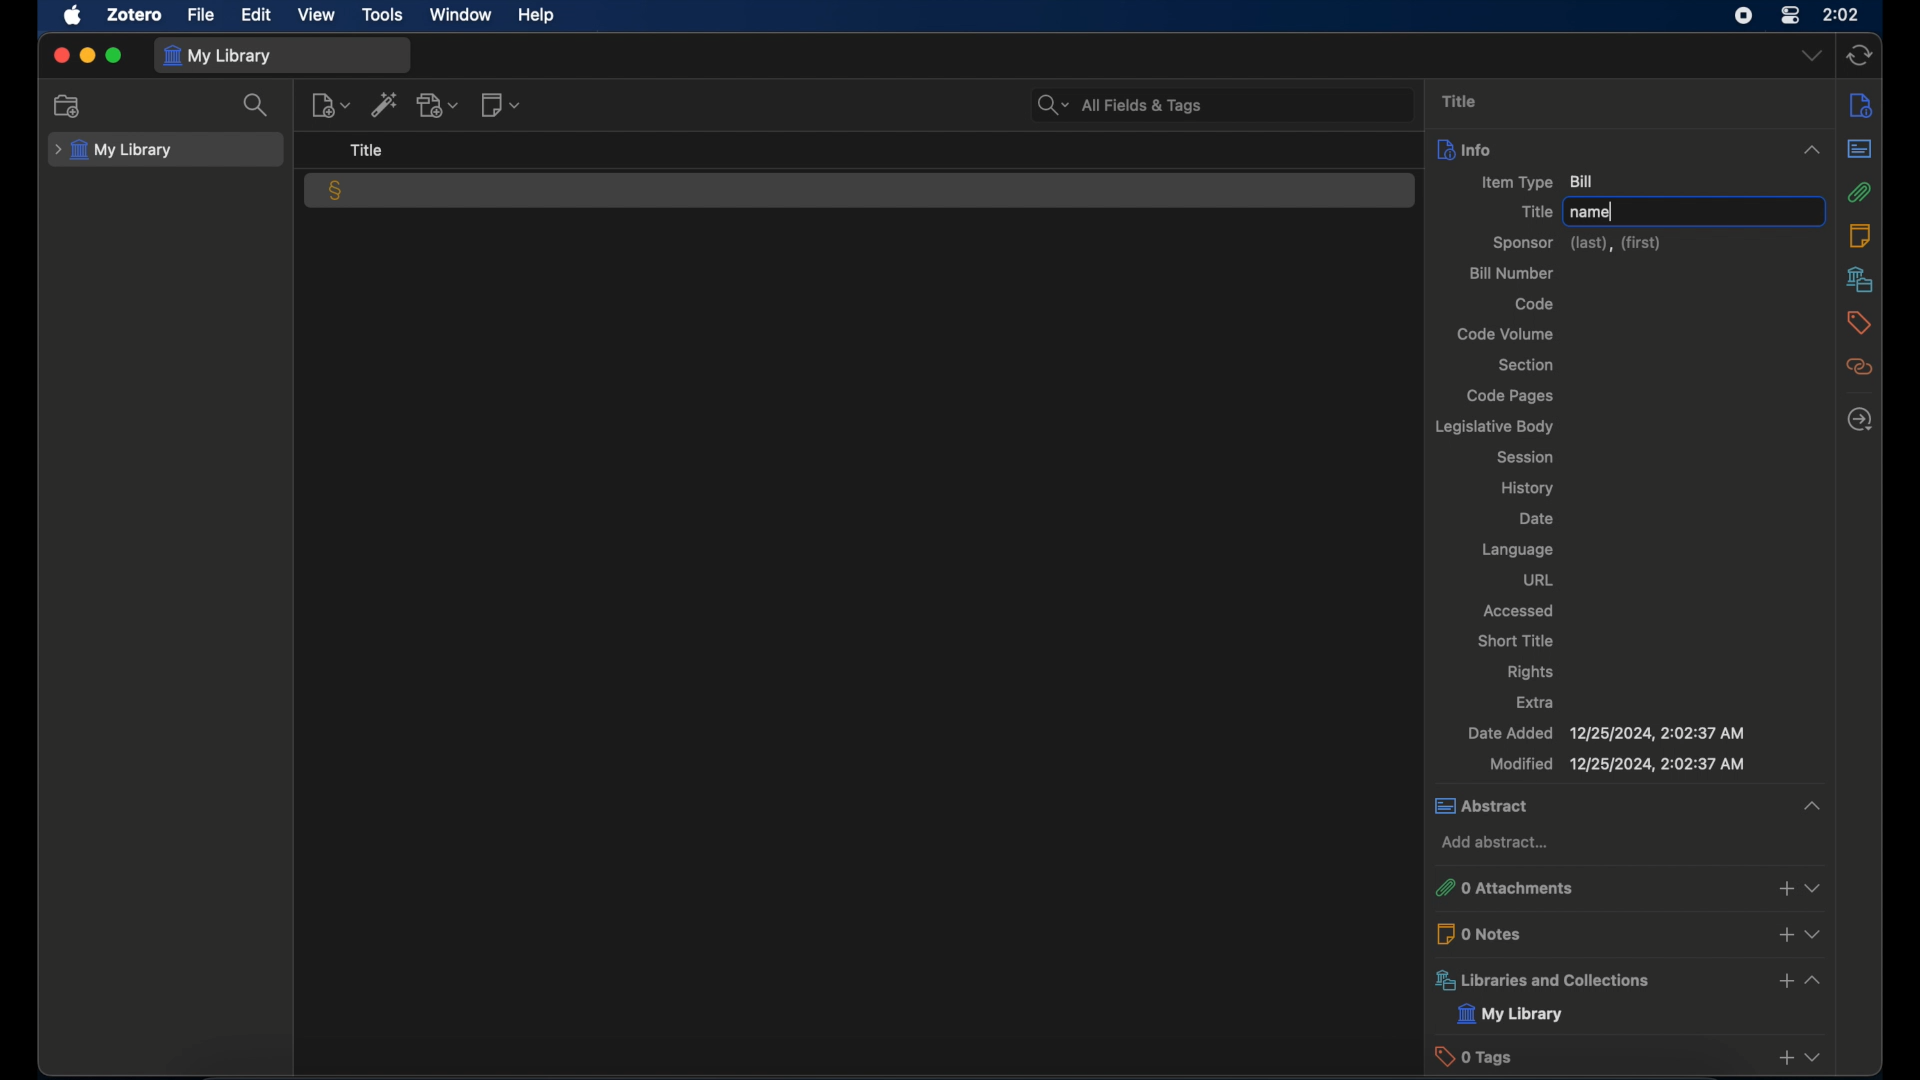 The width and height of the screenshot is (1920, 1080). Describe the element at coordinates (439, 104) in the screenshot. I see `add attachment` at that location.